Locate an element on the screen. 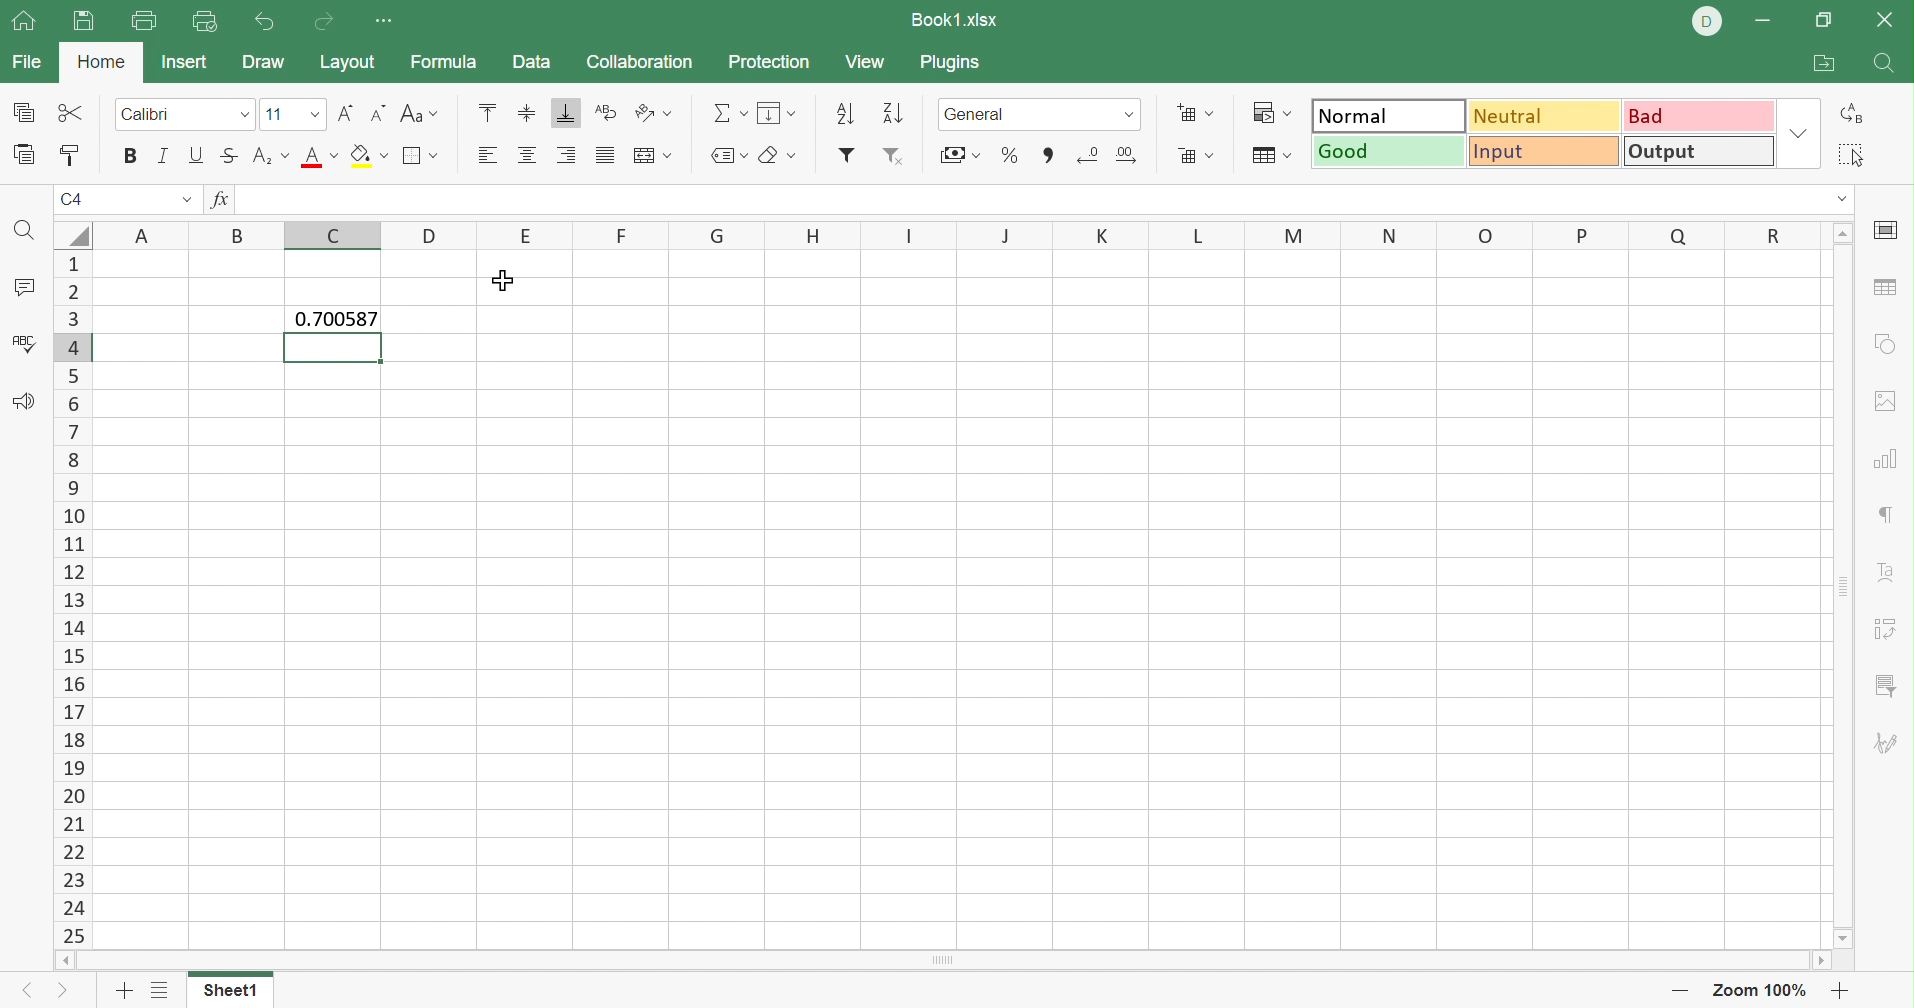 Image resolution: width=1914 pixels, height=1008 pixels. Table settings is located at coordinates (1888, 290).